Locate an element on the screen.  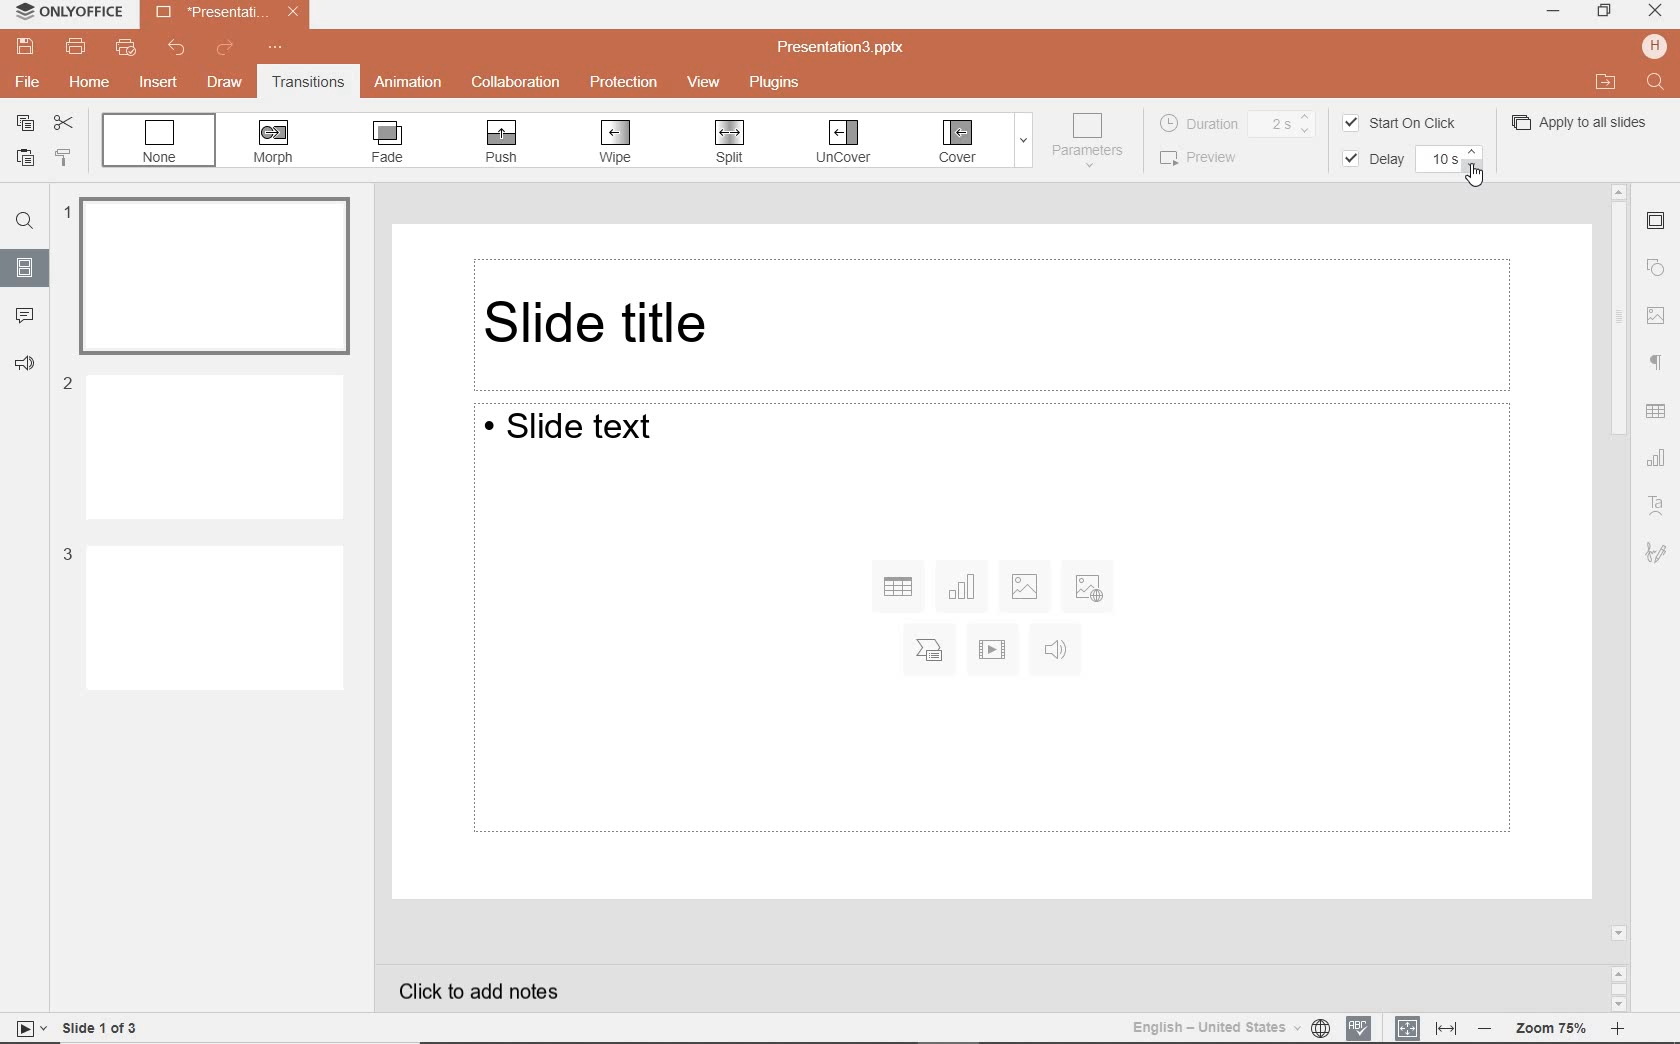
chart settings is located at coordinates (1656, 458).